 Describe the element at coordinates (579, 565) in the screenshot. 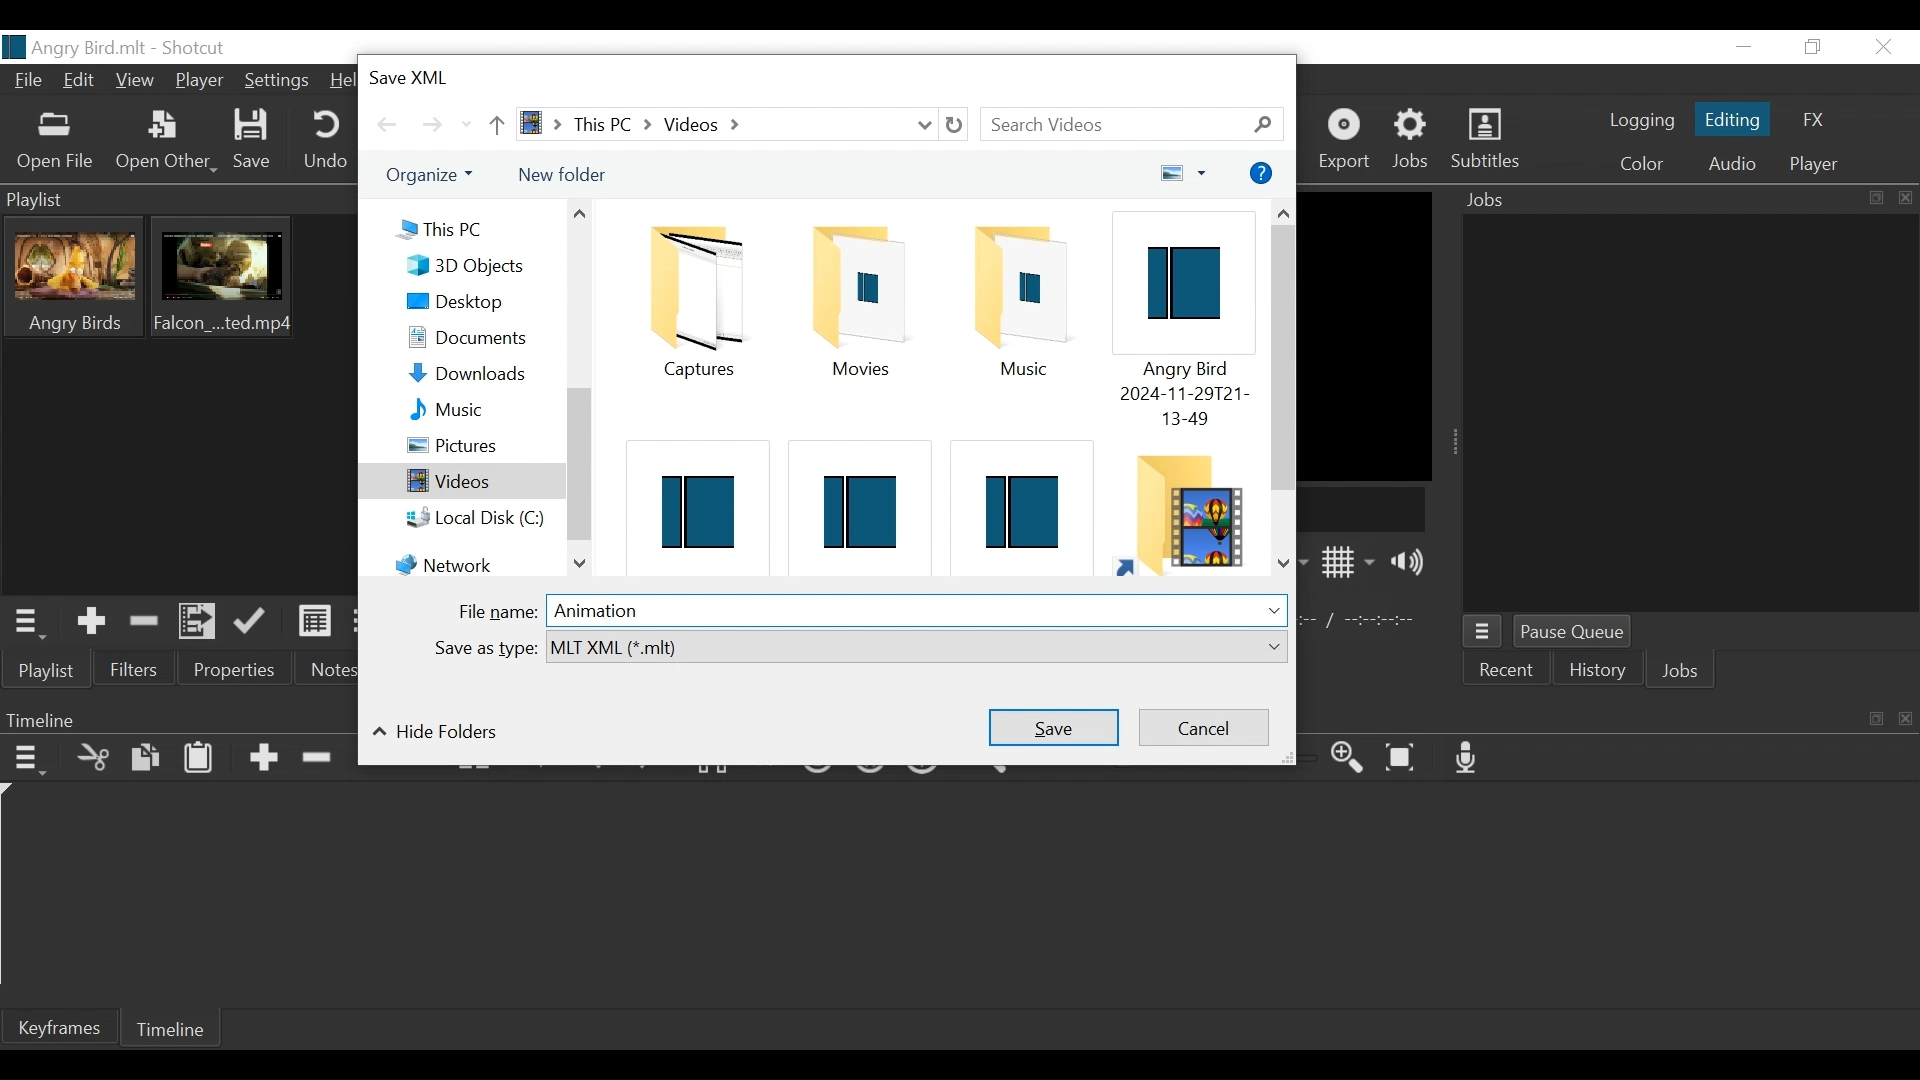

I see `Scroll down` at that location.